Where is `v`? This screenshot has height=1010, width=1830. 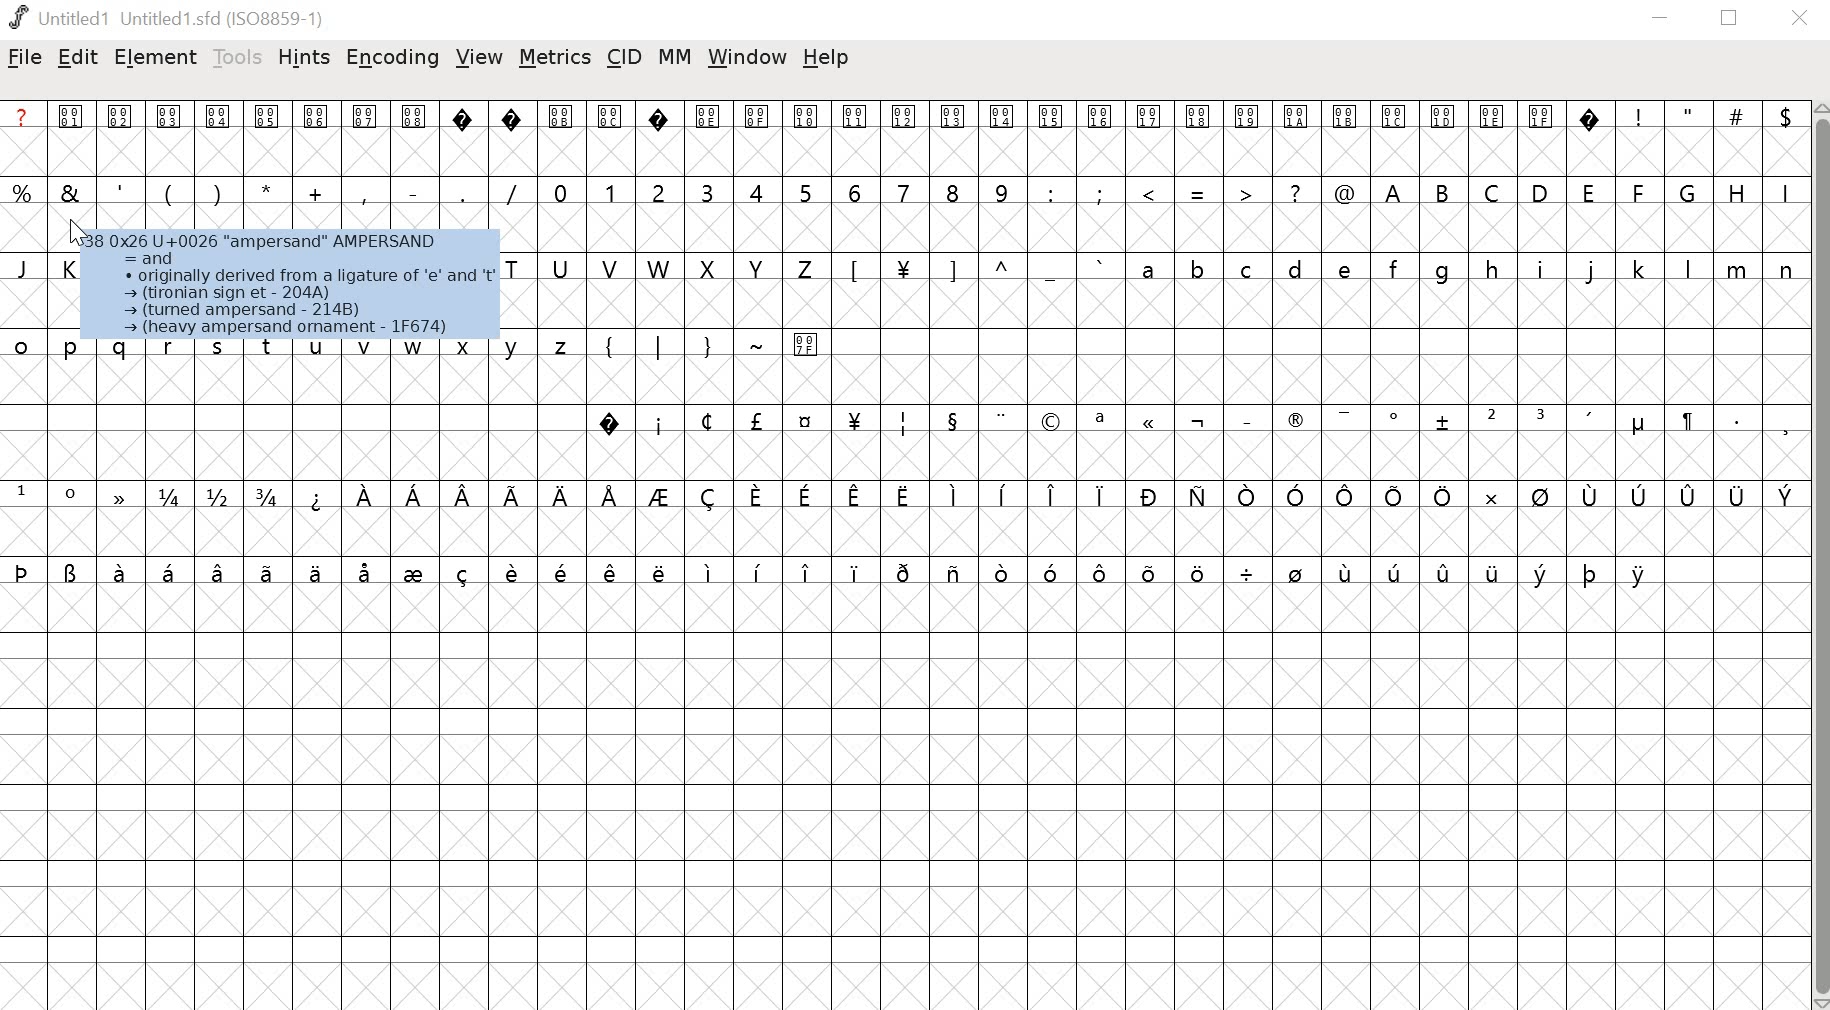
v is located at coordinates (365, 347).